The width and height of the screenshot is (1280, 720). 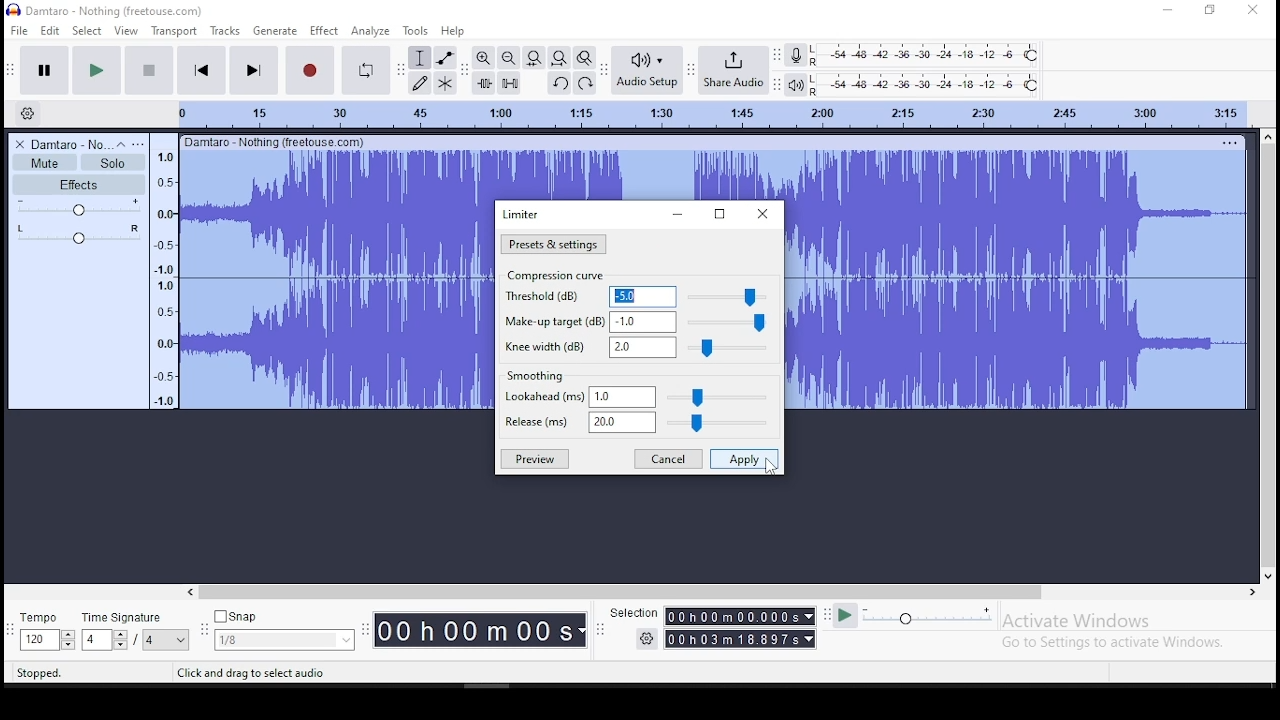 What do you see at coordinates (173, 30) in the screenshot?
I see `transport` at bounding box center [173, 30].